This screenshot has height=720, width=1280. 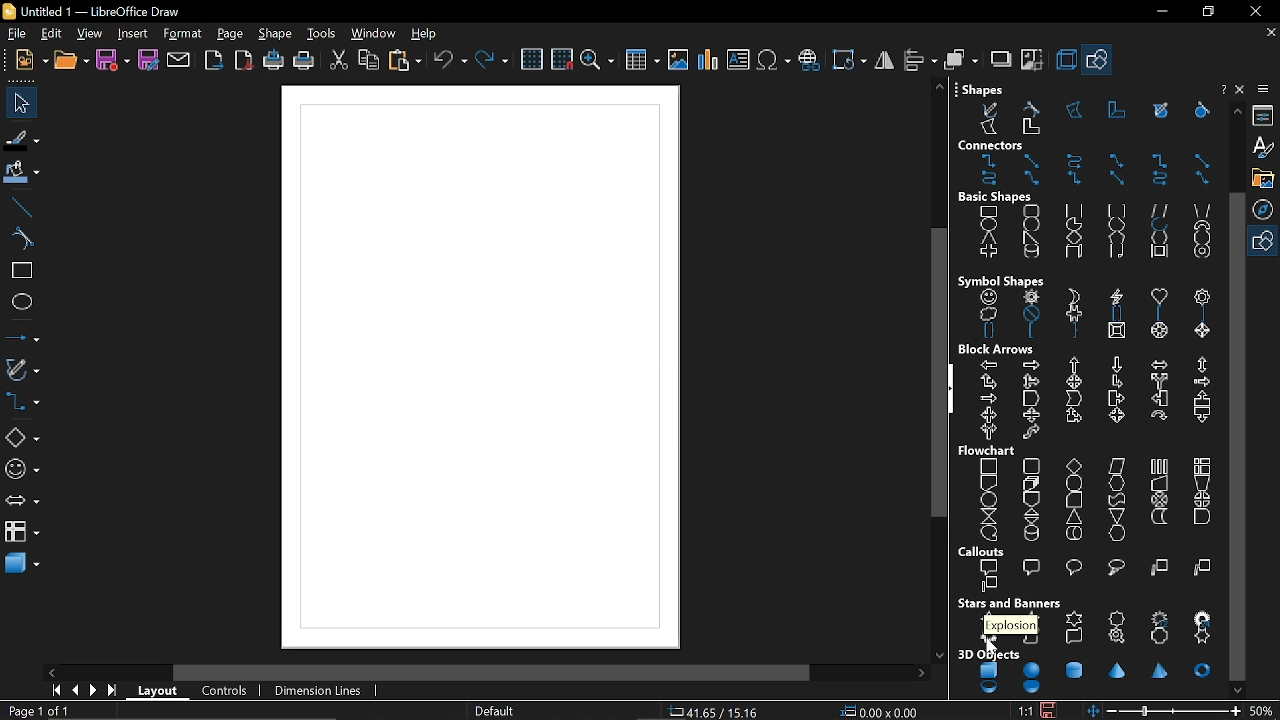 What do you see at coordinates (135, 33) in the screenshot?
I see `insert` at bounding box center [135, 33].